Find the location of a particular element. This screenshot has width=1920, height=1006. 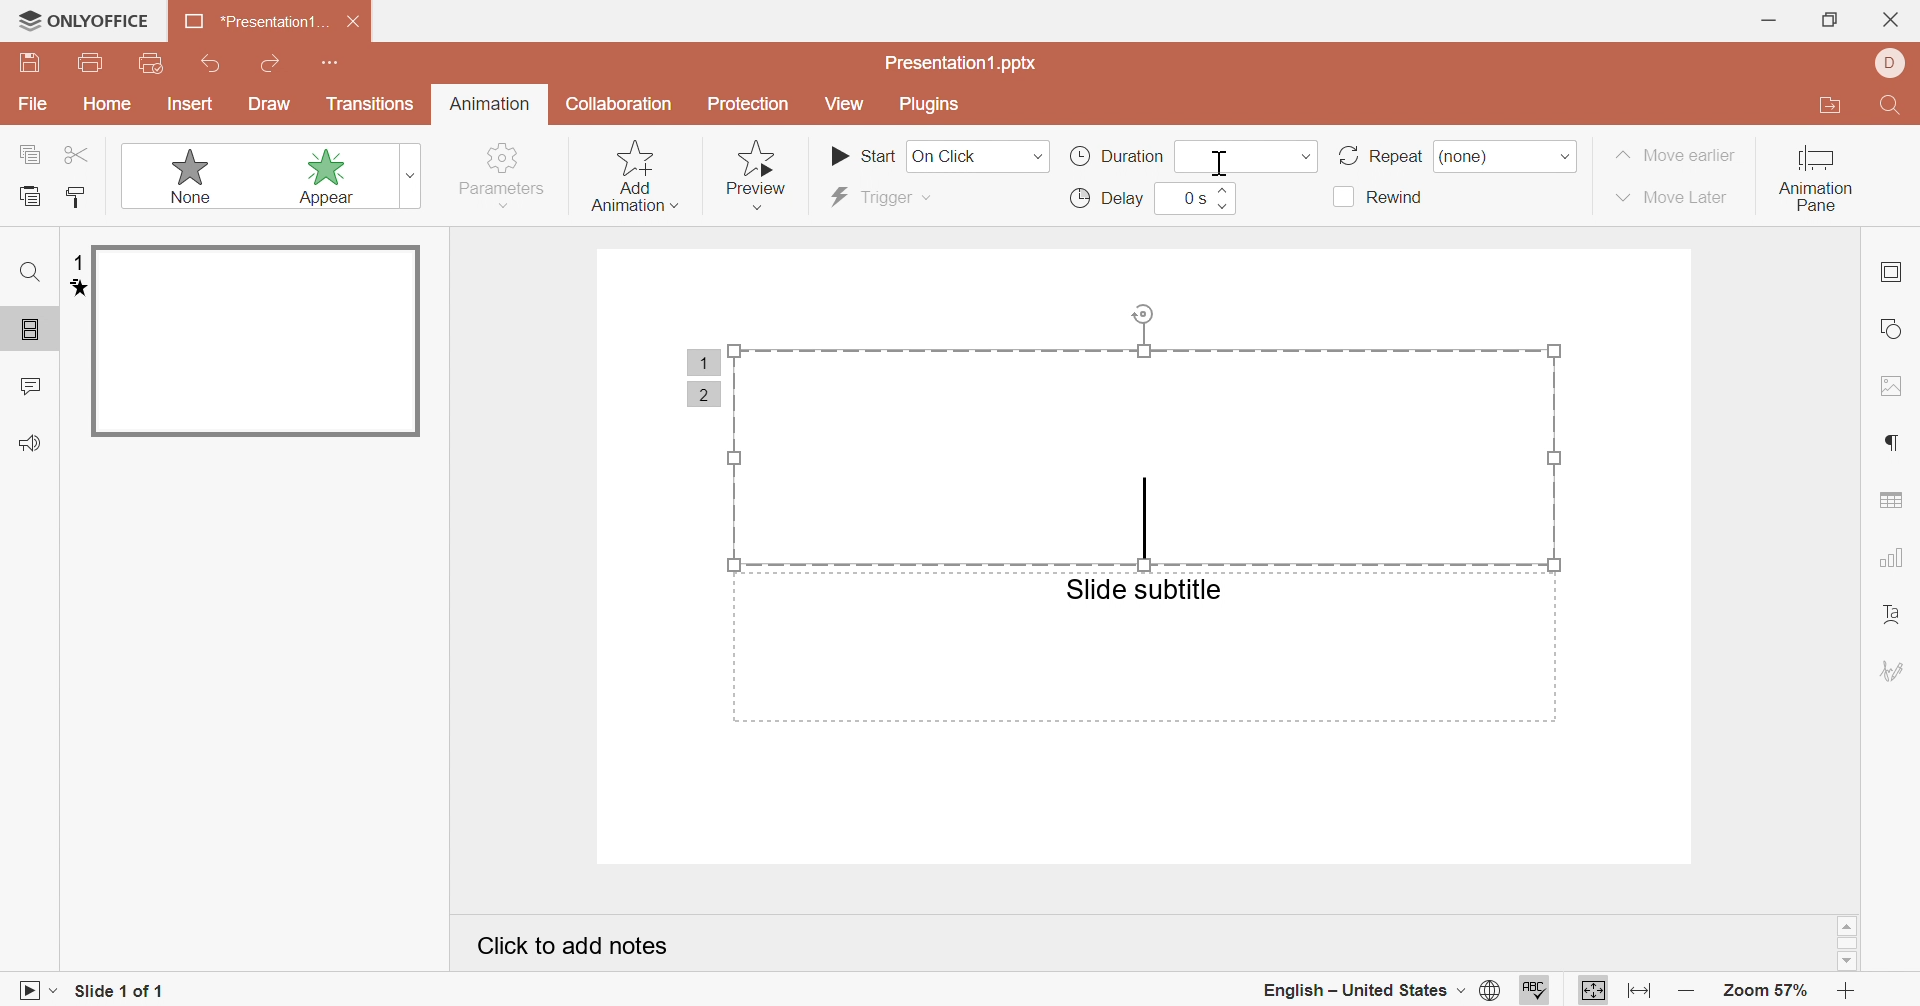

close is located at coordinates (355, 20).